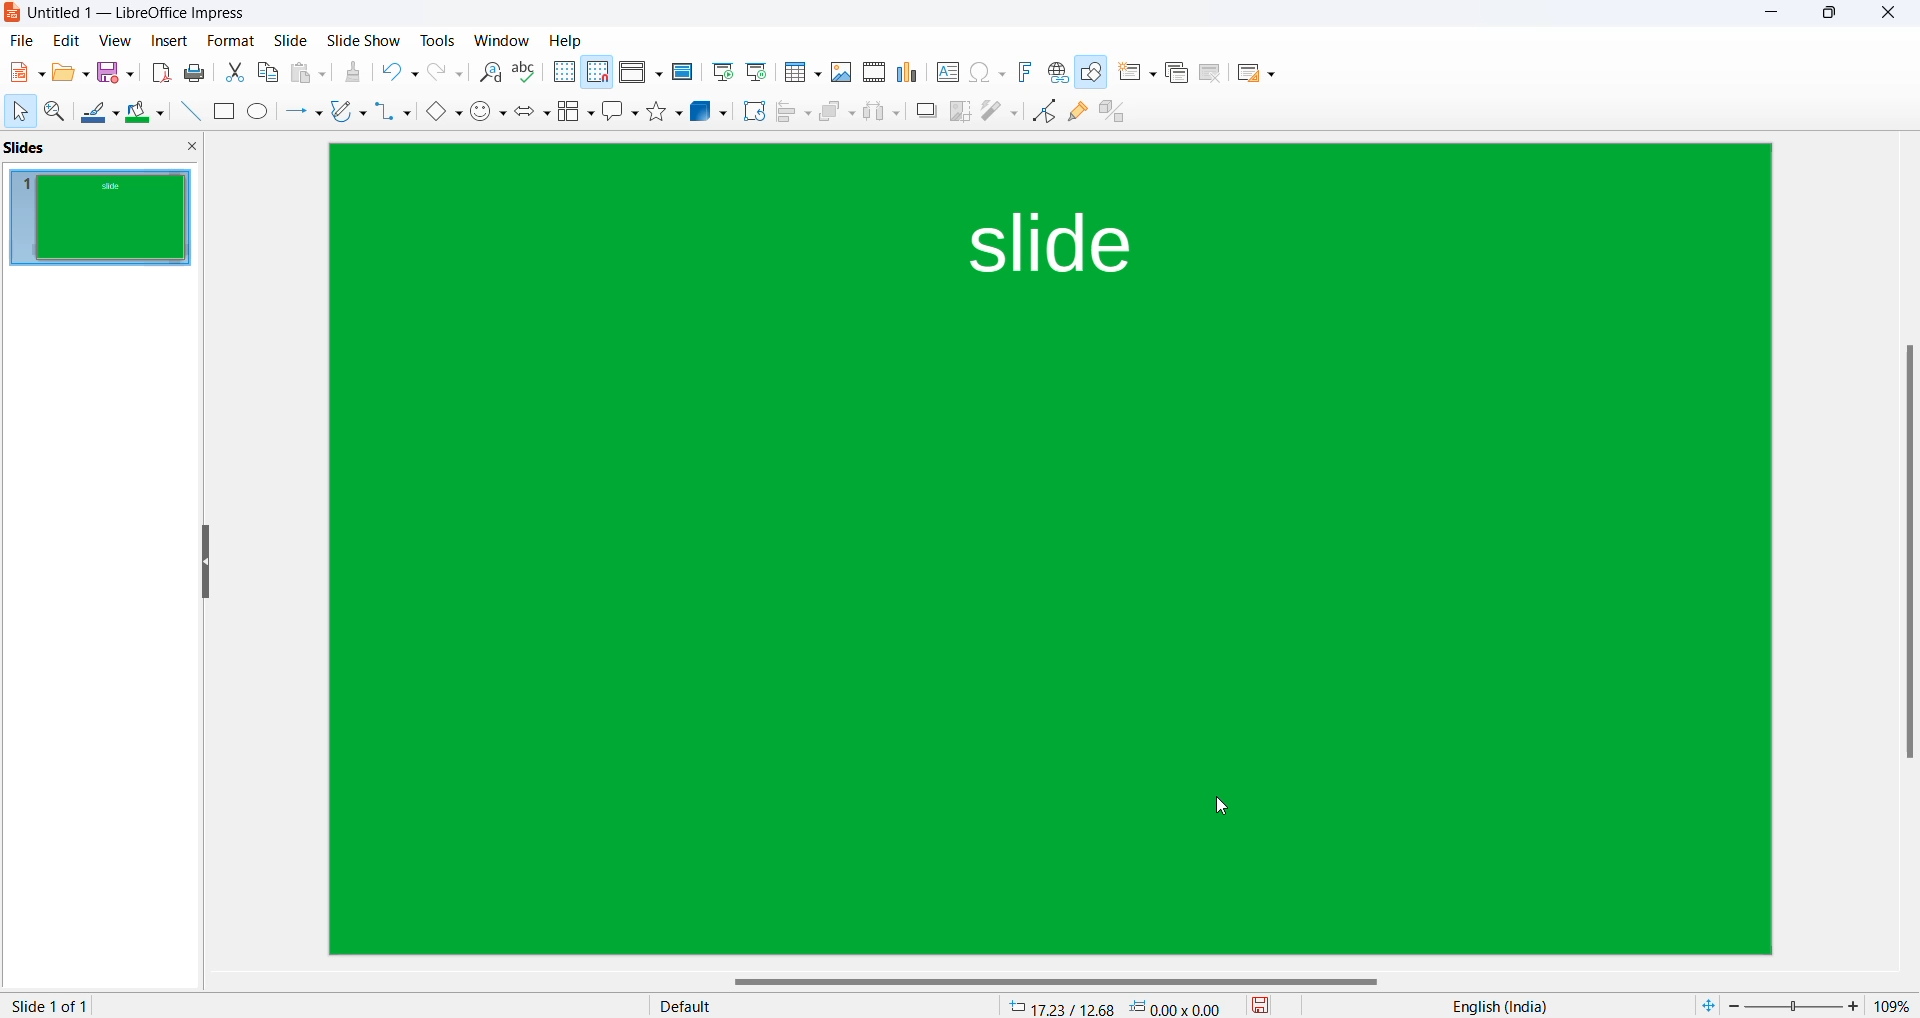 This screenshot has width=1920, height=1018. What do you see at coordinates (446, 76) in the screenshot?
I see `redo ` at bounding box center [446, 76].